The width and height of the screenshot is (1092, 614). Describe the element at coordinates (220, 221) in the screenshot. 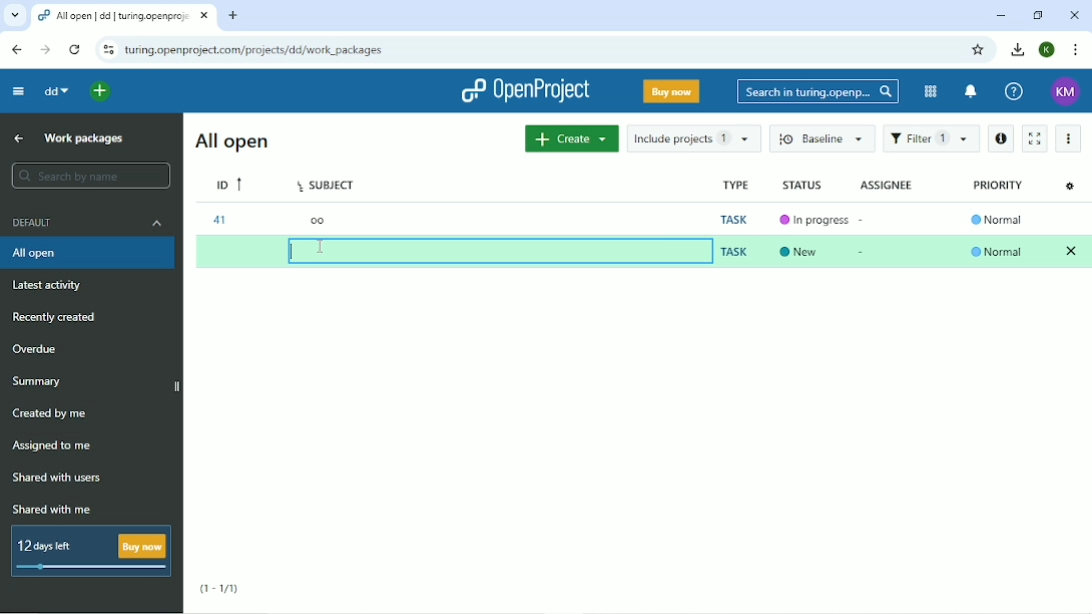

I see `41` at that location.